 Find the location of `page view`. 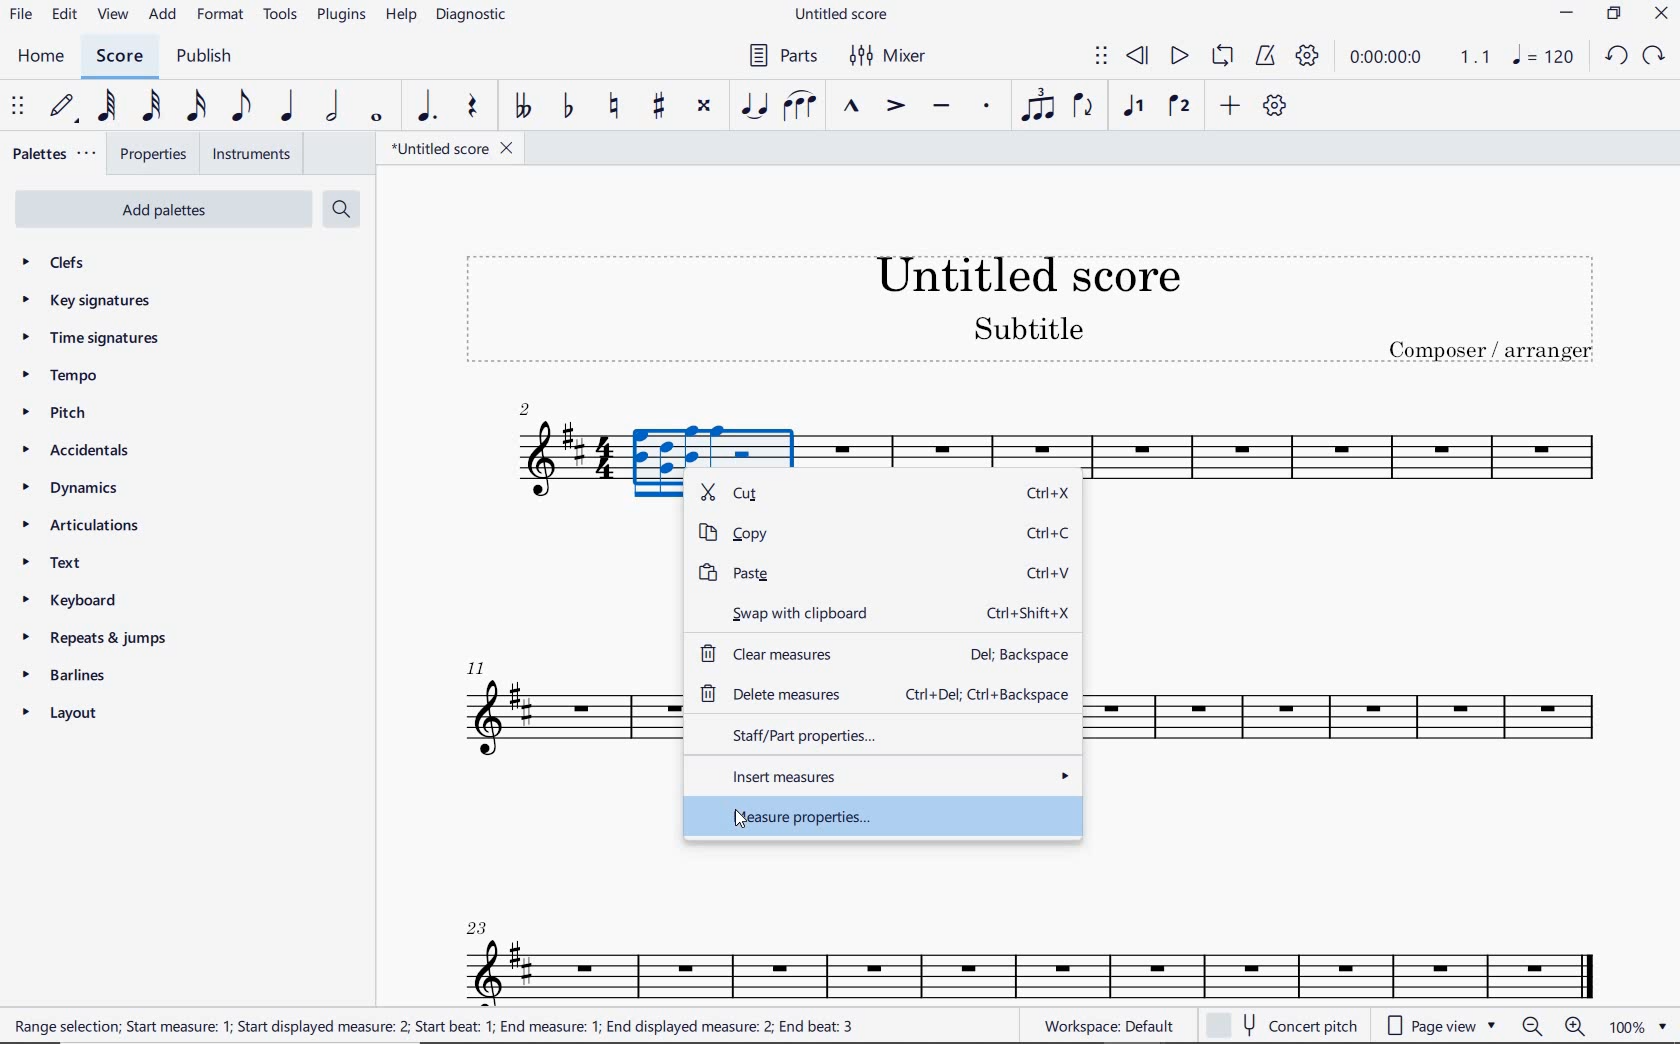

page view is located at coordinates (1440, 1026).